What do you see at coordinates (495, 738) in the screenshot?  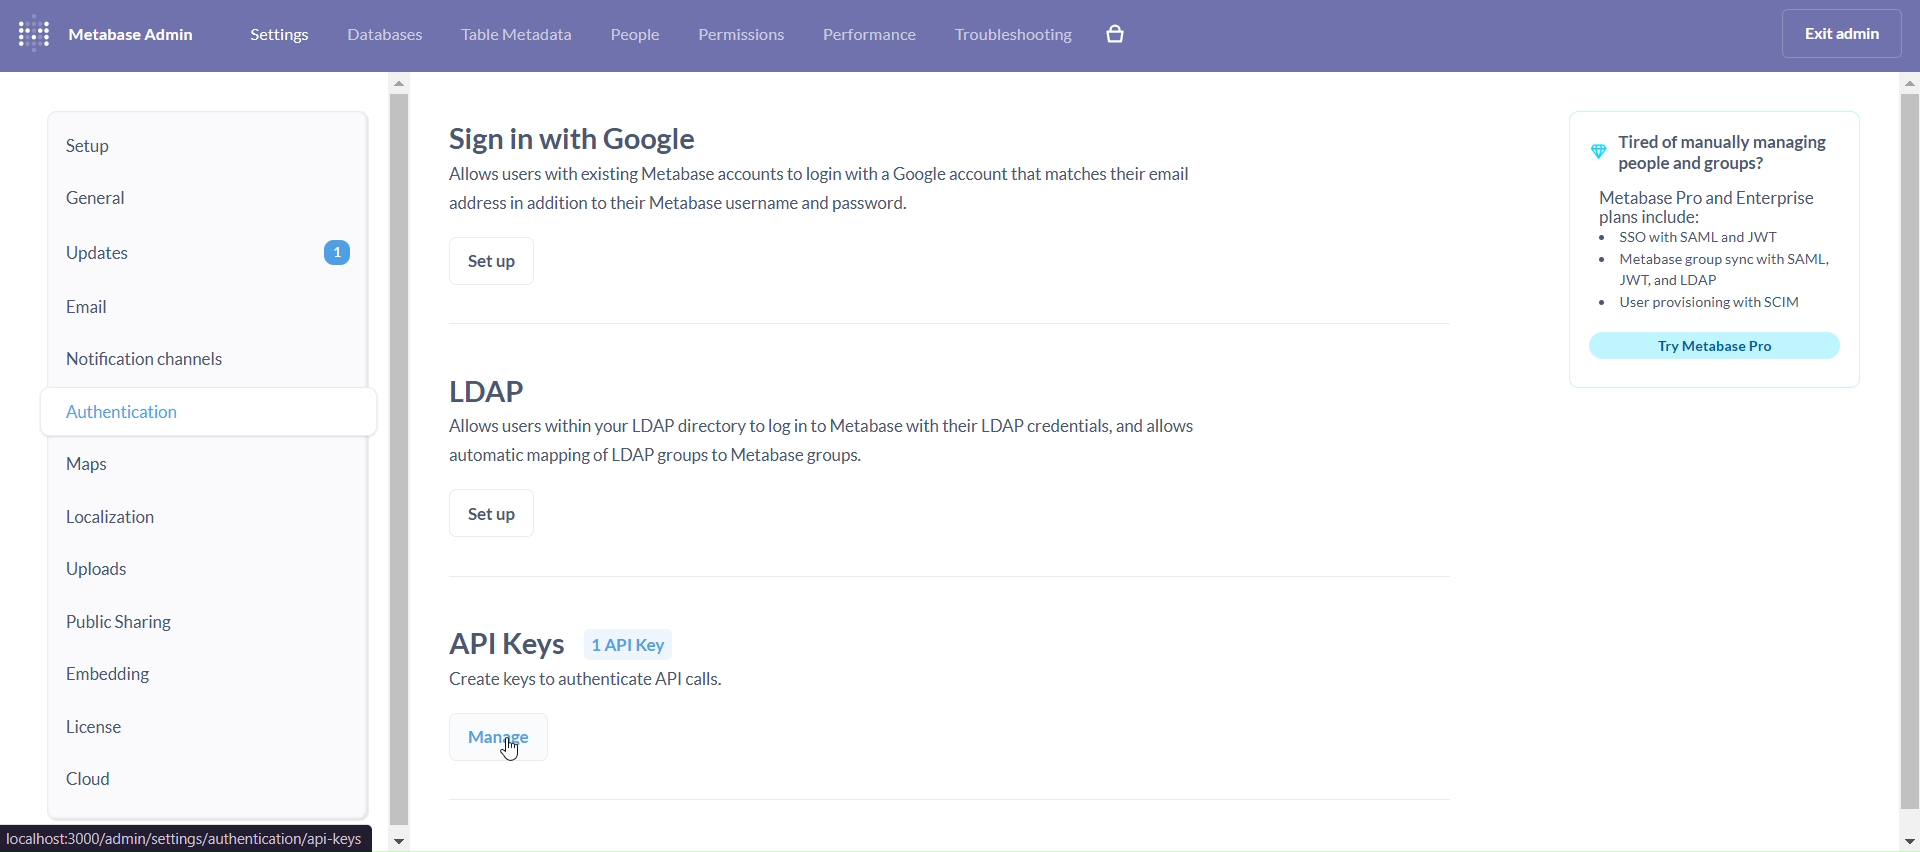 I see `manage` at bounding box center [495, 738].